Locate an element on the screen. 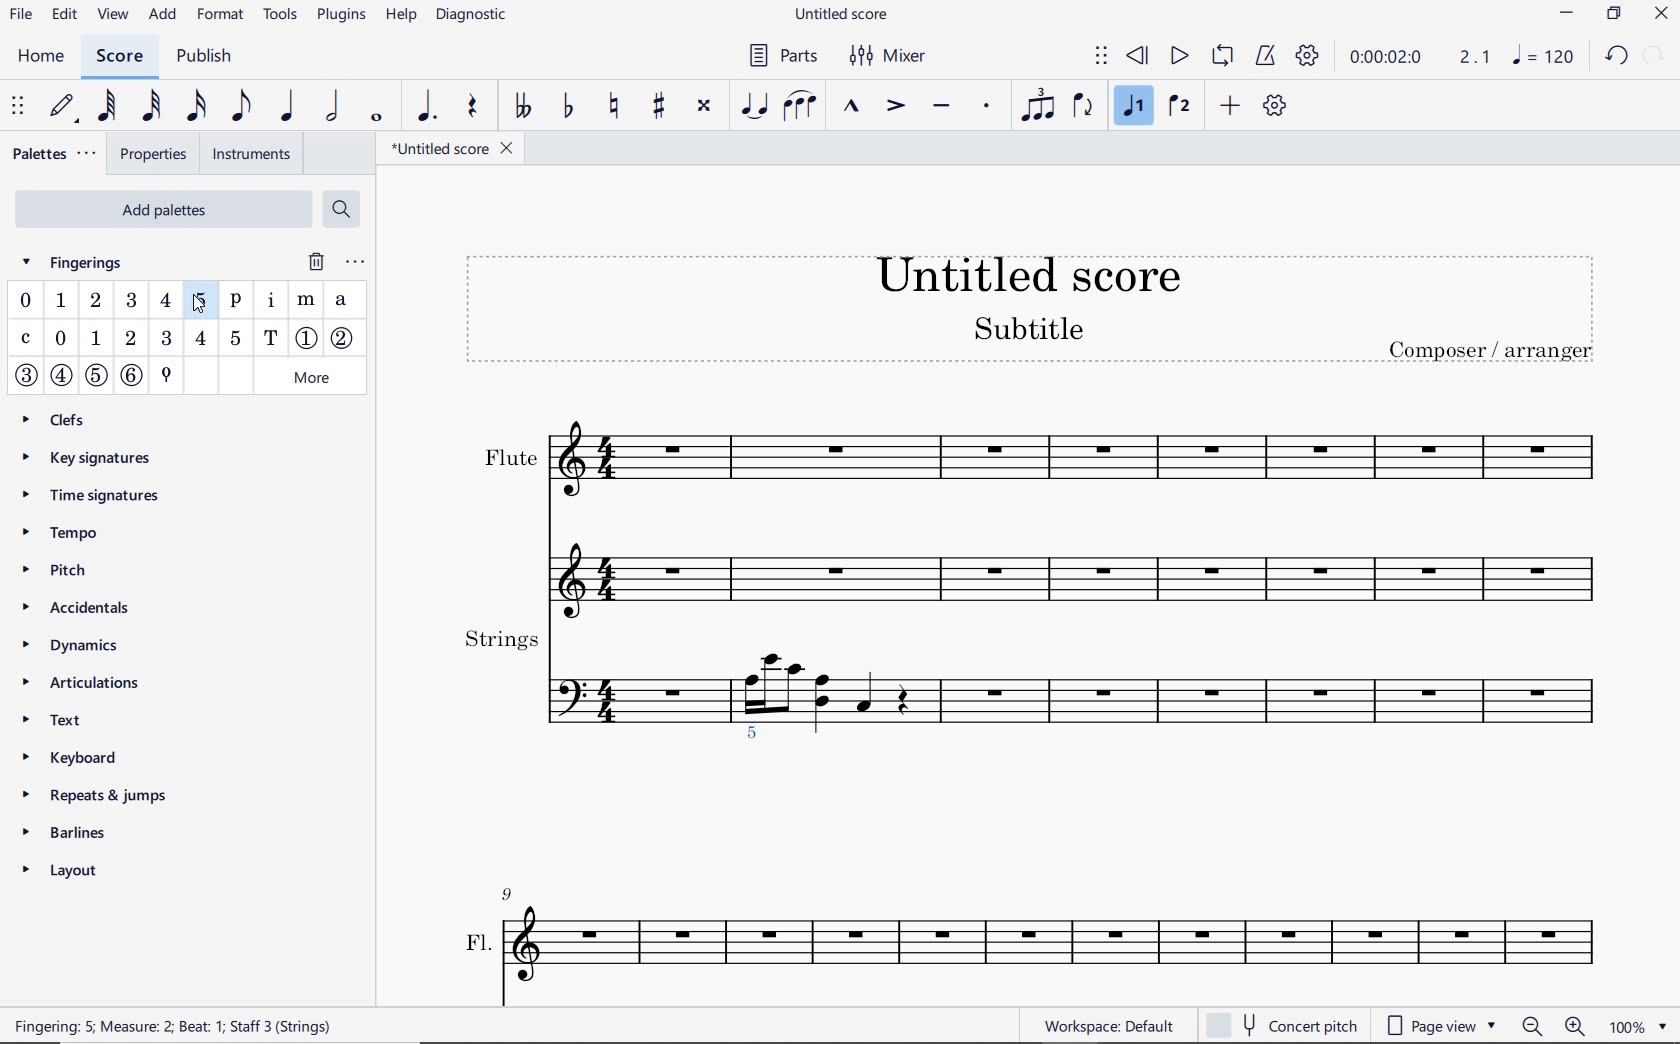 This screenshot has height=1044, width=1680. tie is located at coordinates (752, 107).